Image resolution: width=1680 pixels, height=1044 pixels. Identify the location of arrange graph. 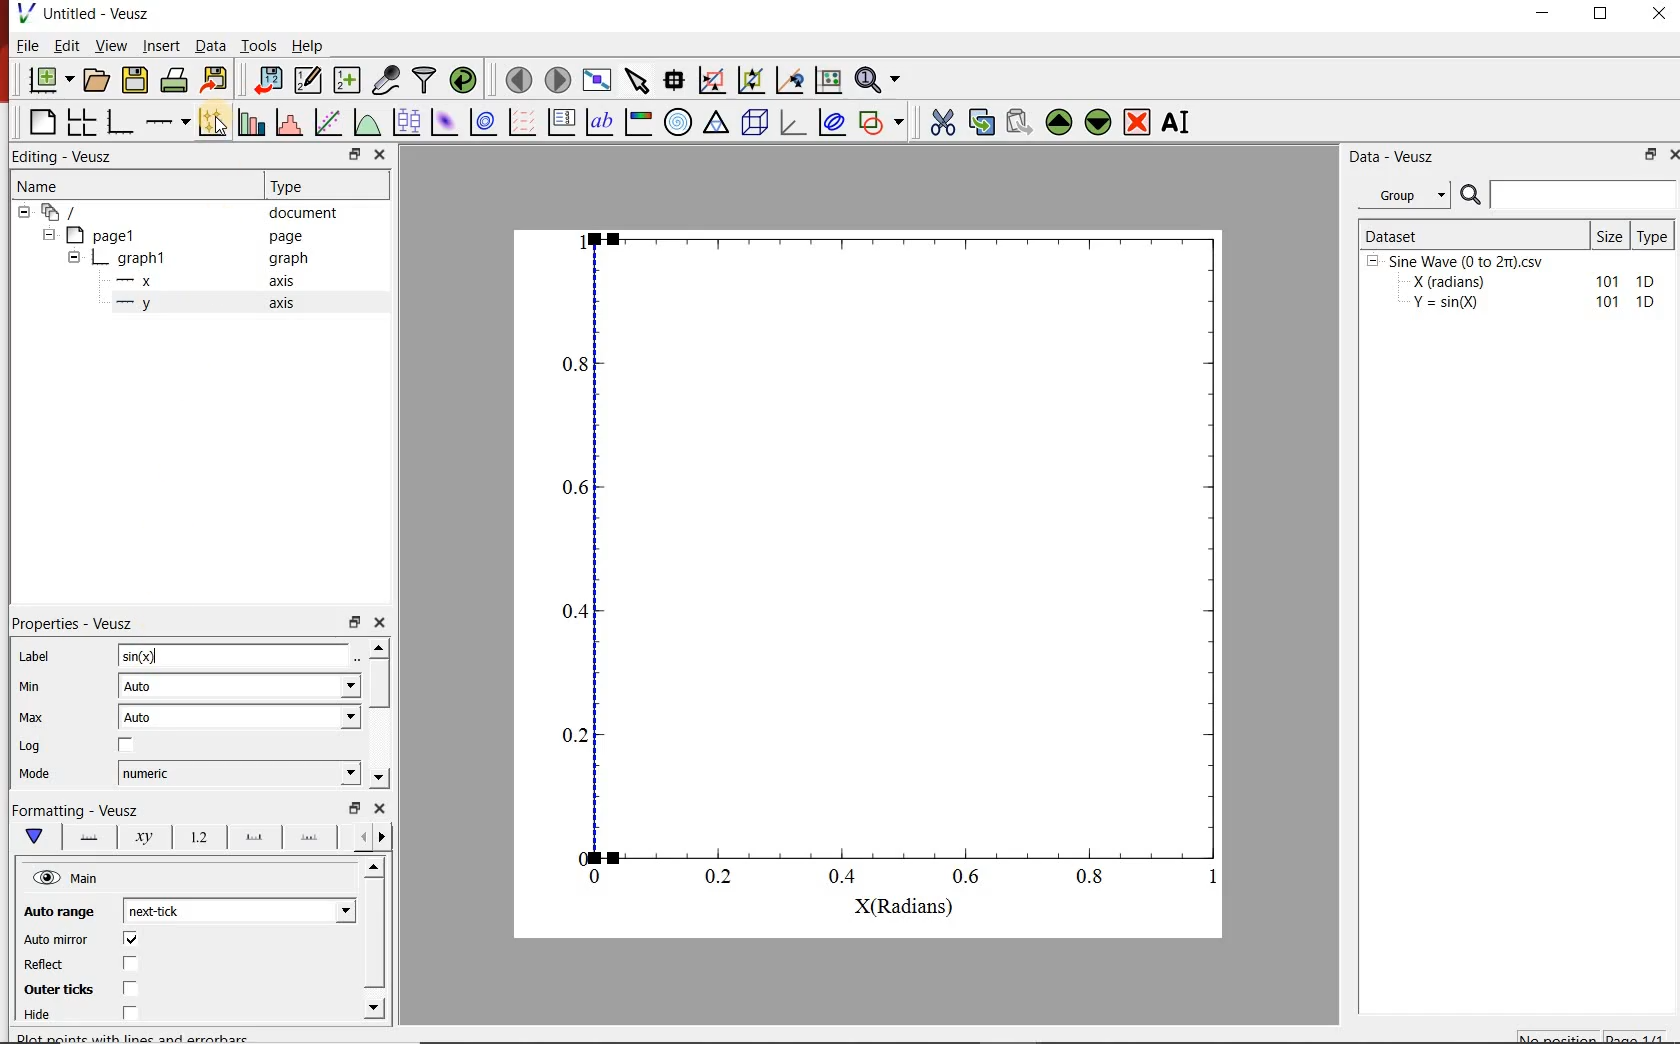
(82, 122).